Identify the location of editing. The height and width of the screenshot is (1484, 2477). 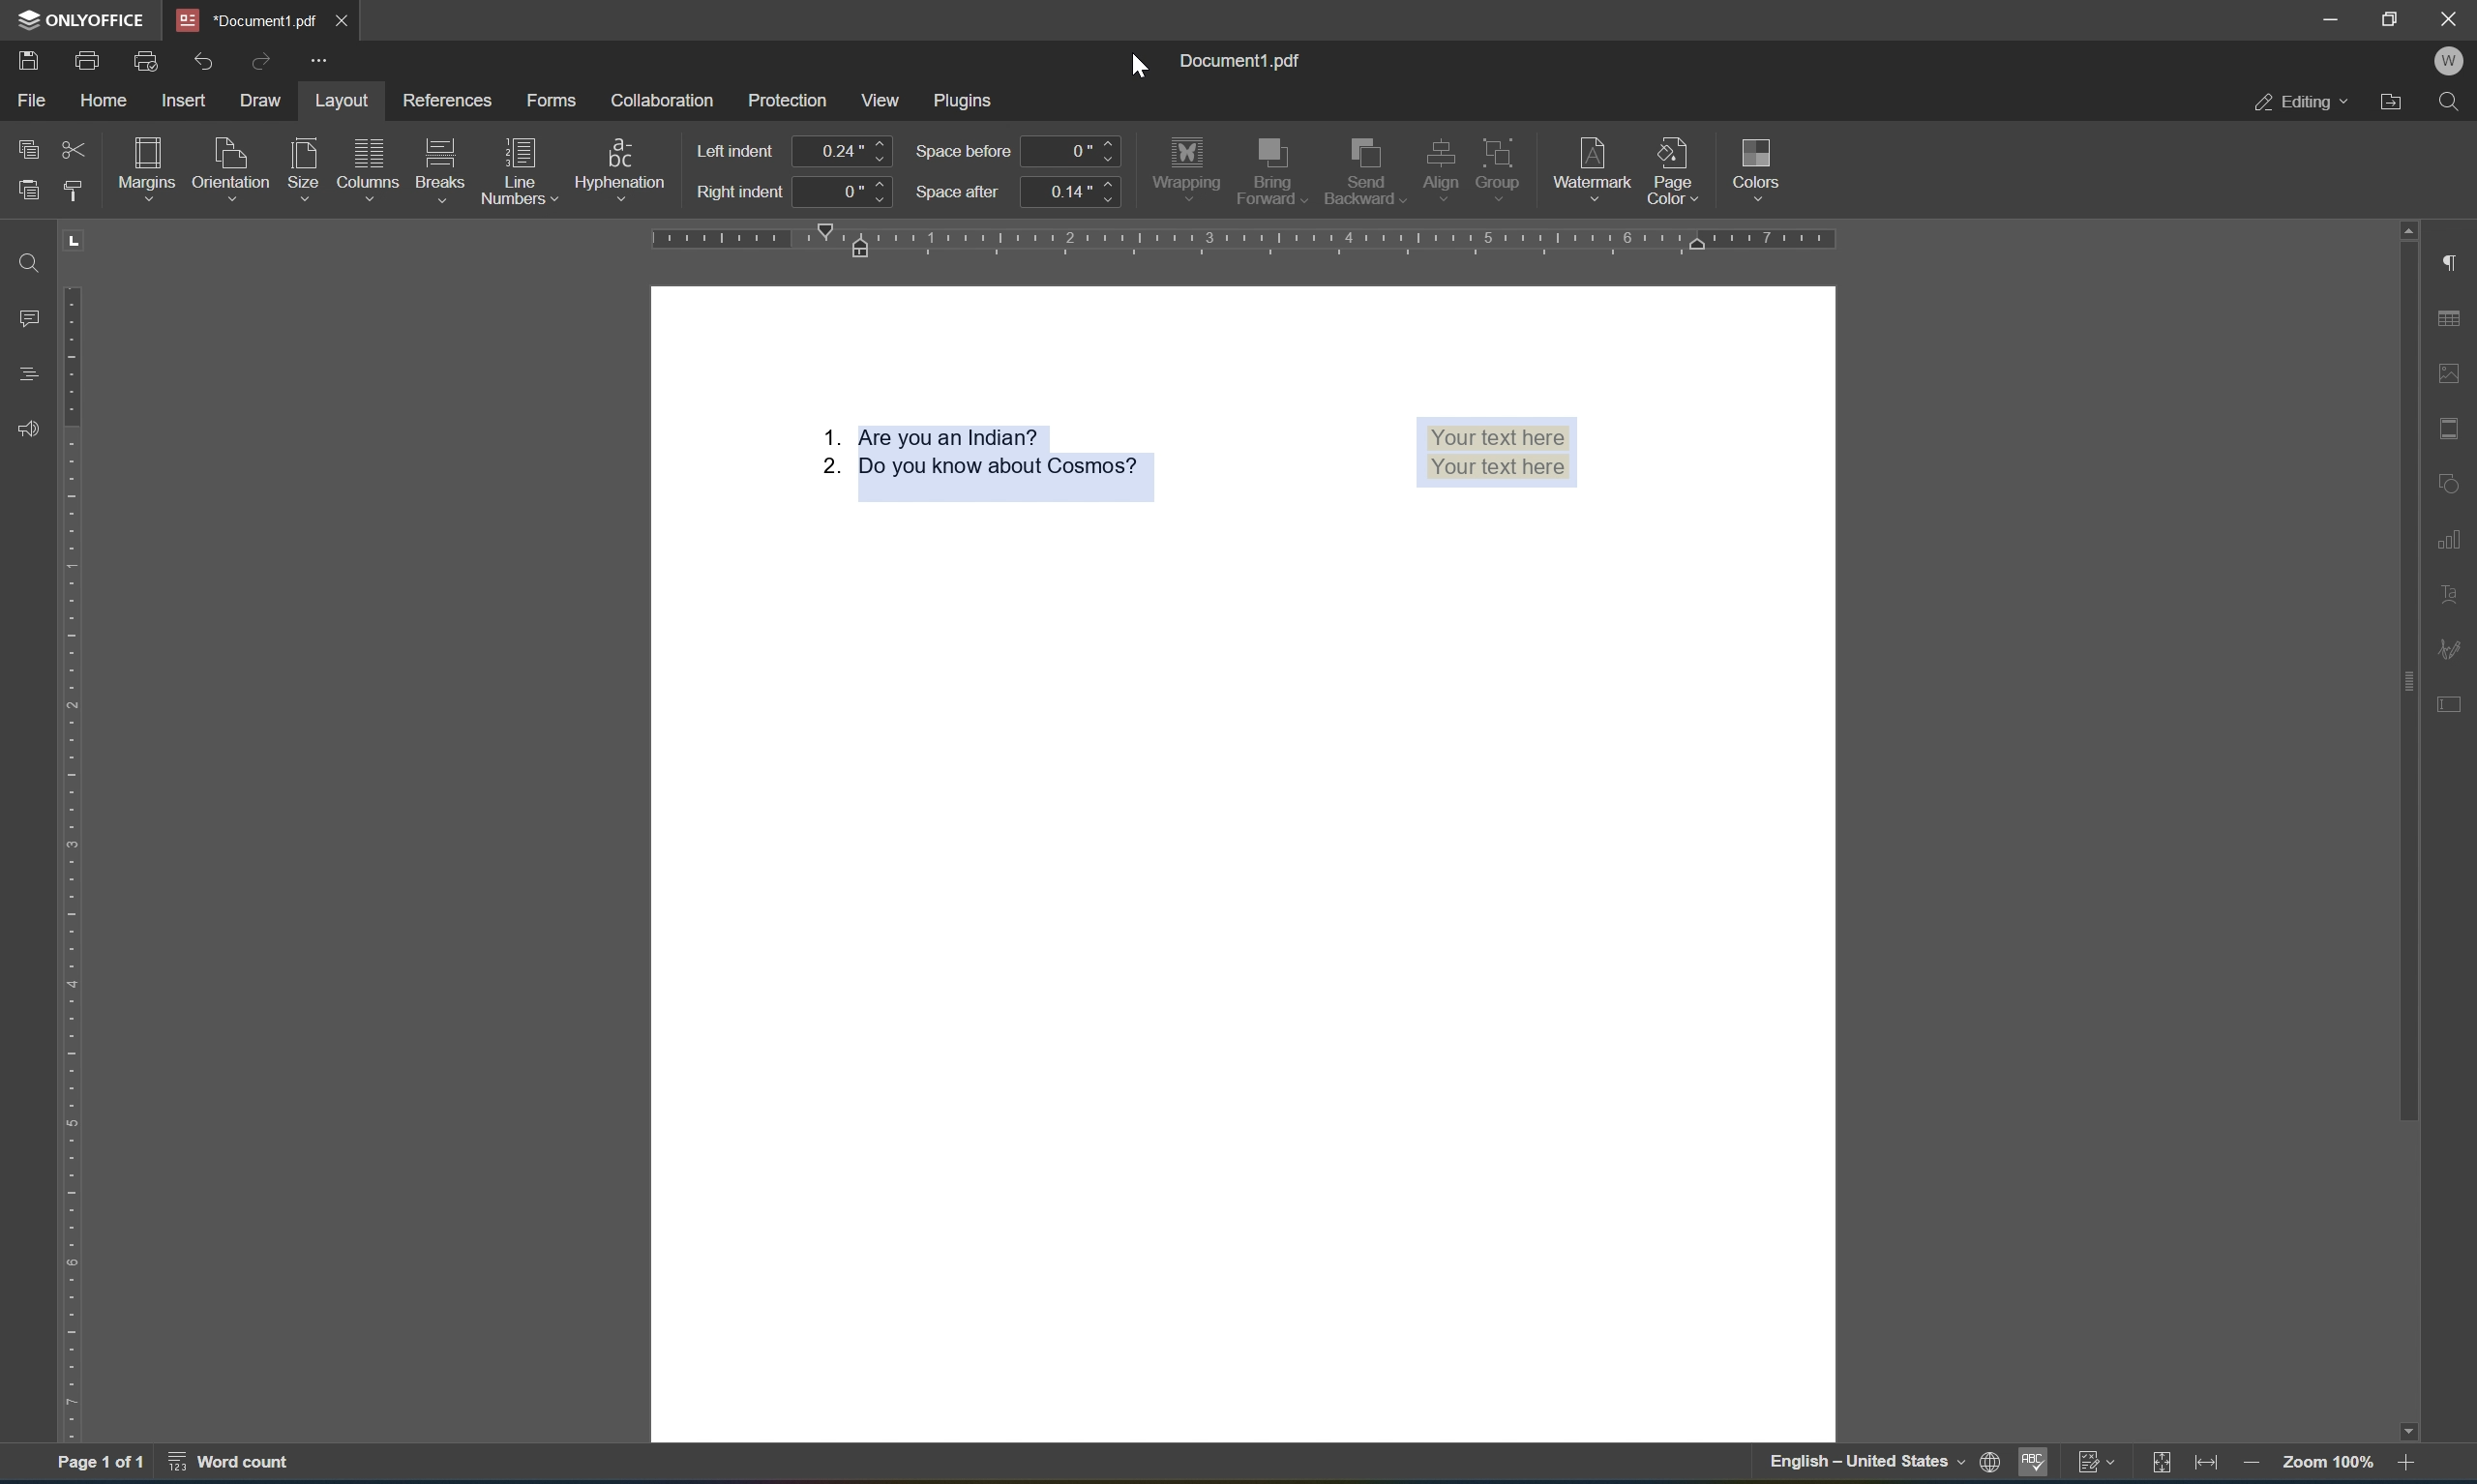
(2301, 103).